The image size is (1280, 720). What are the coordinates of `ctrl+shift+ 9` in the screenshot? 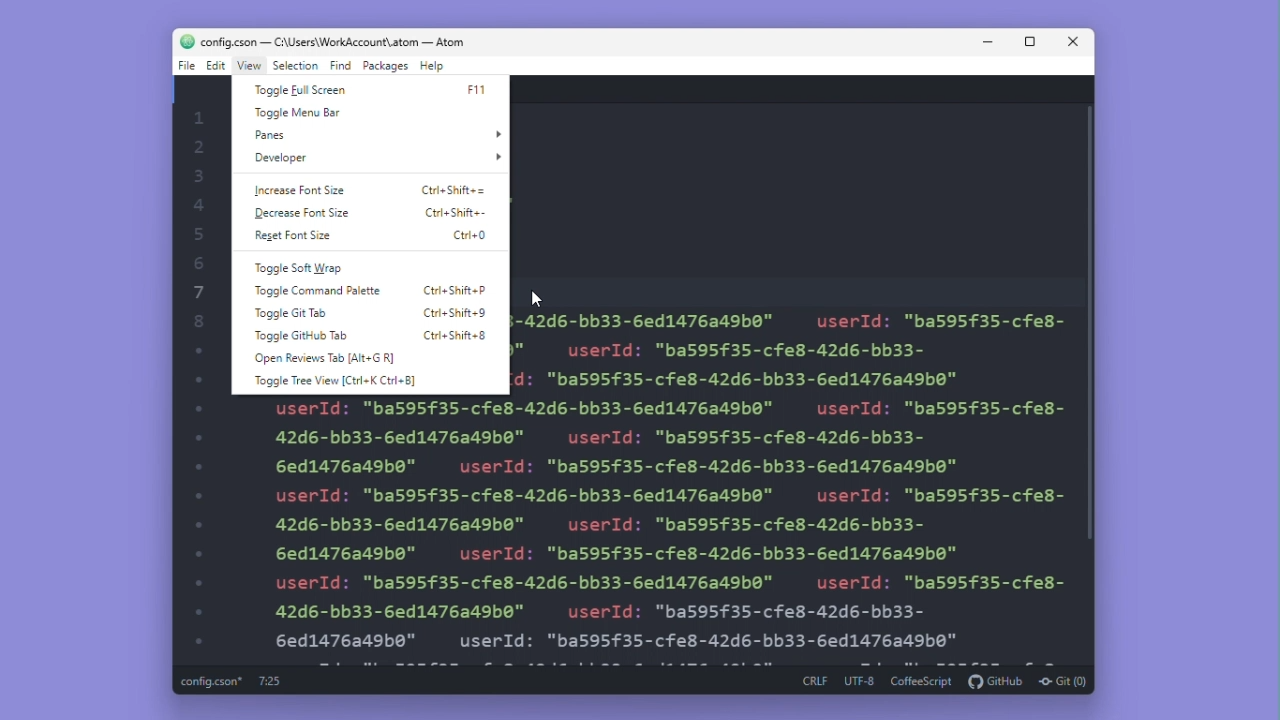 It's located at (454, 310).